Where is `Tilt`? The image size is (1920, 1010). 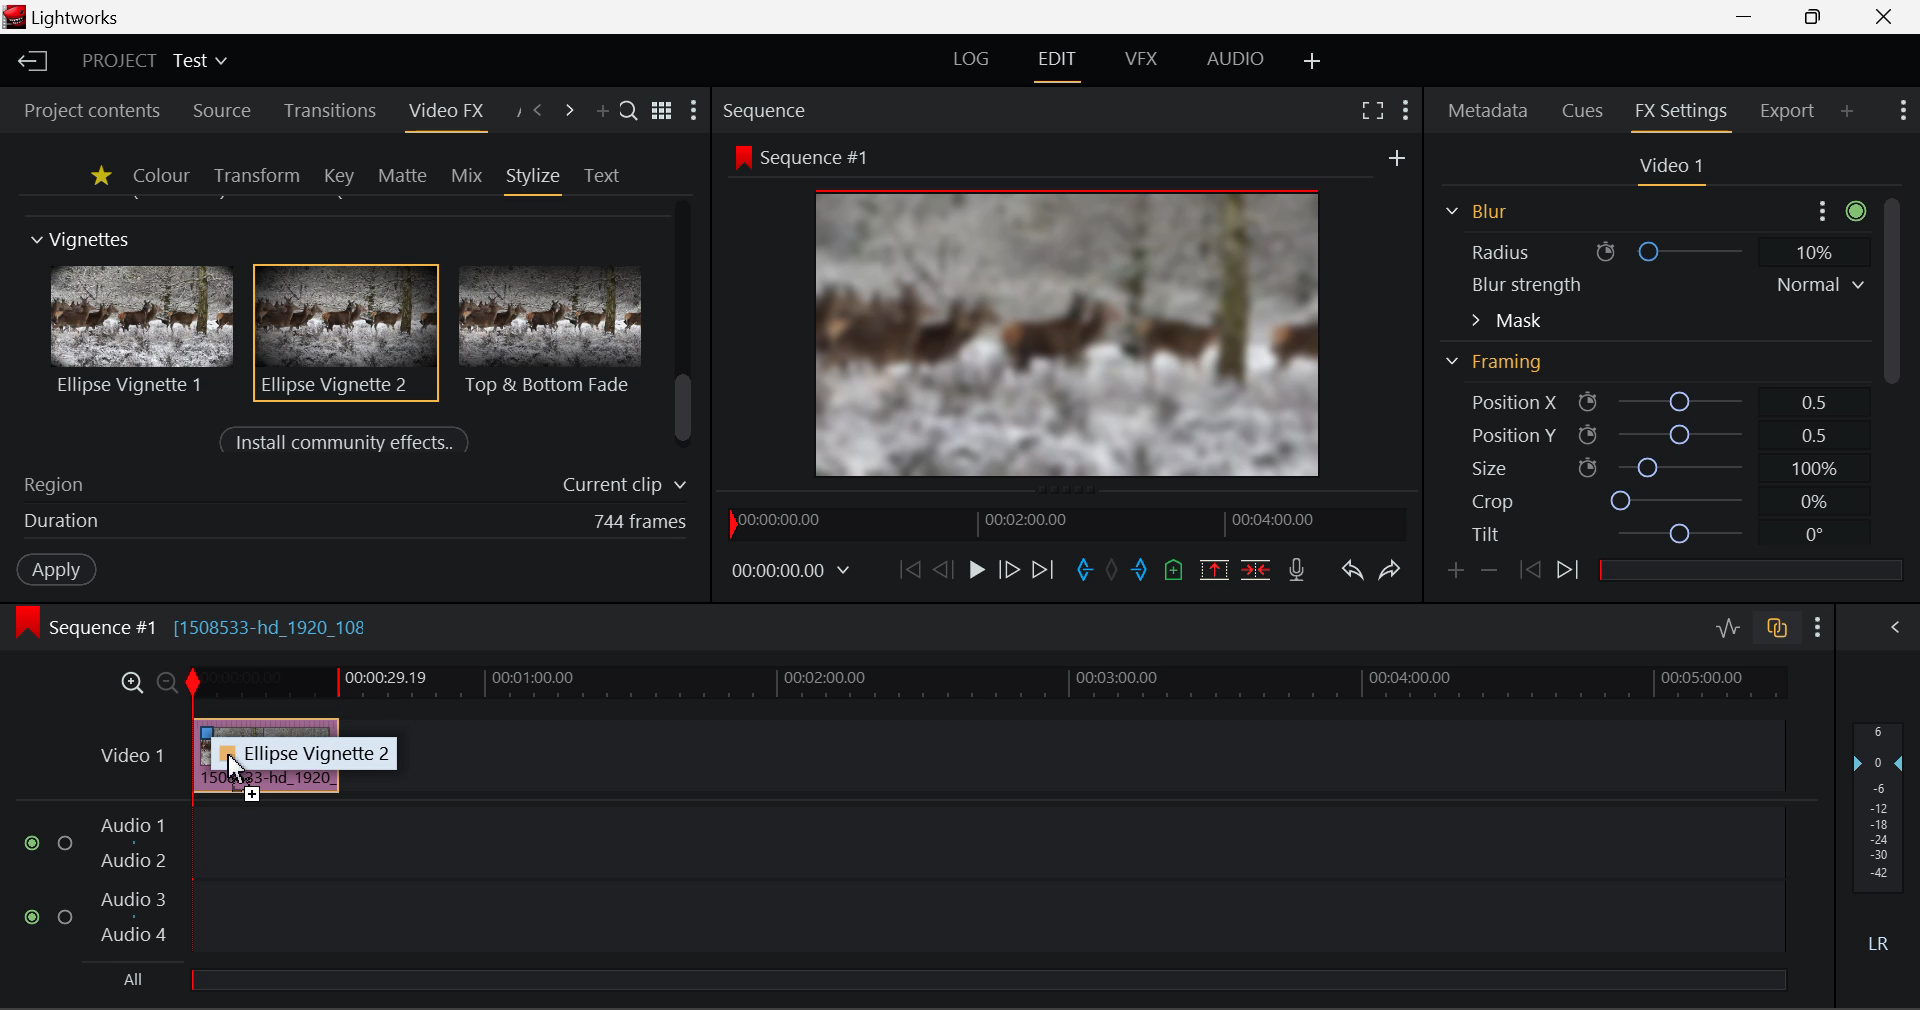 Tilt is located at coordinates (1650, 534).